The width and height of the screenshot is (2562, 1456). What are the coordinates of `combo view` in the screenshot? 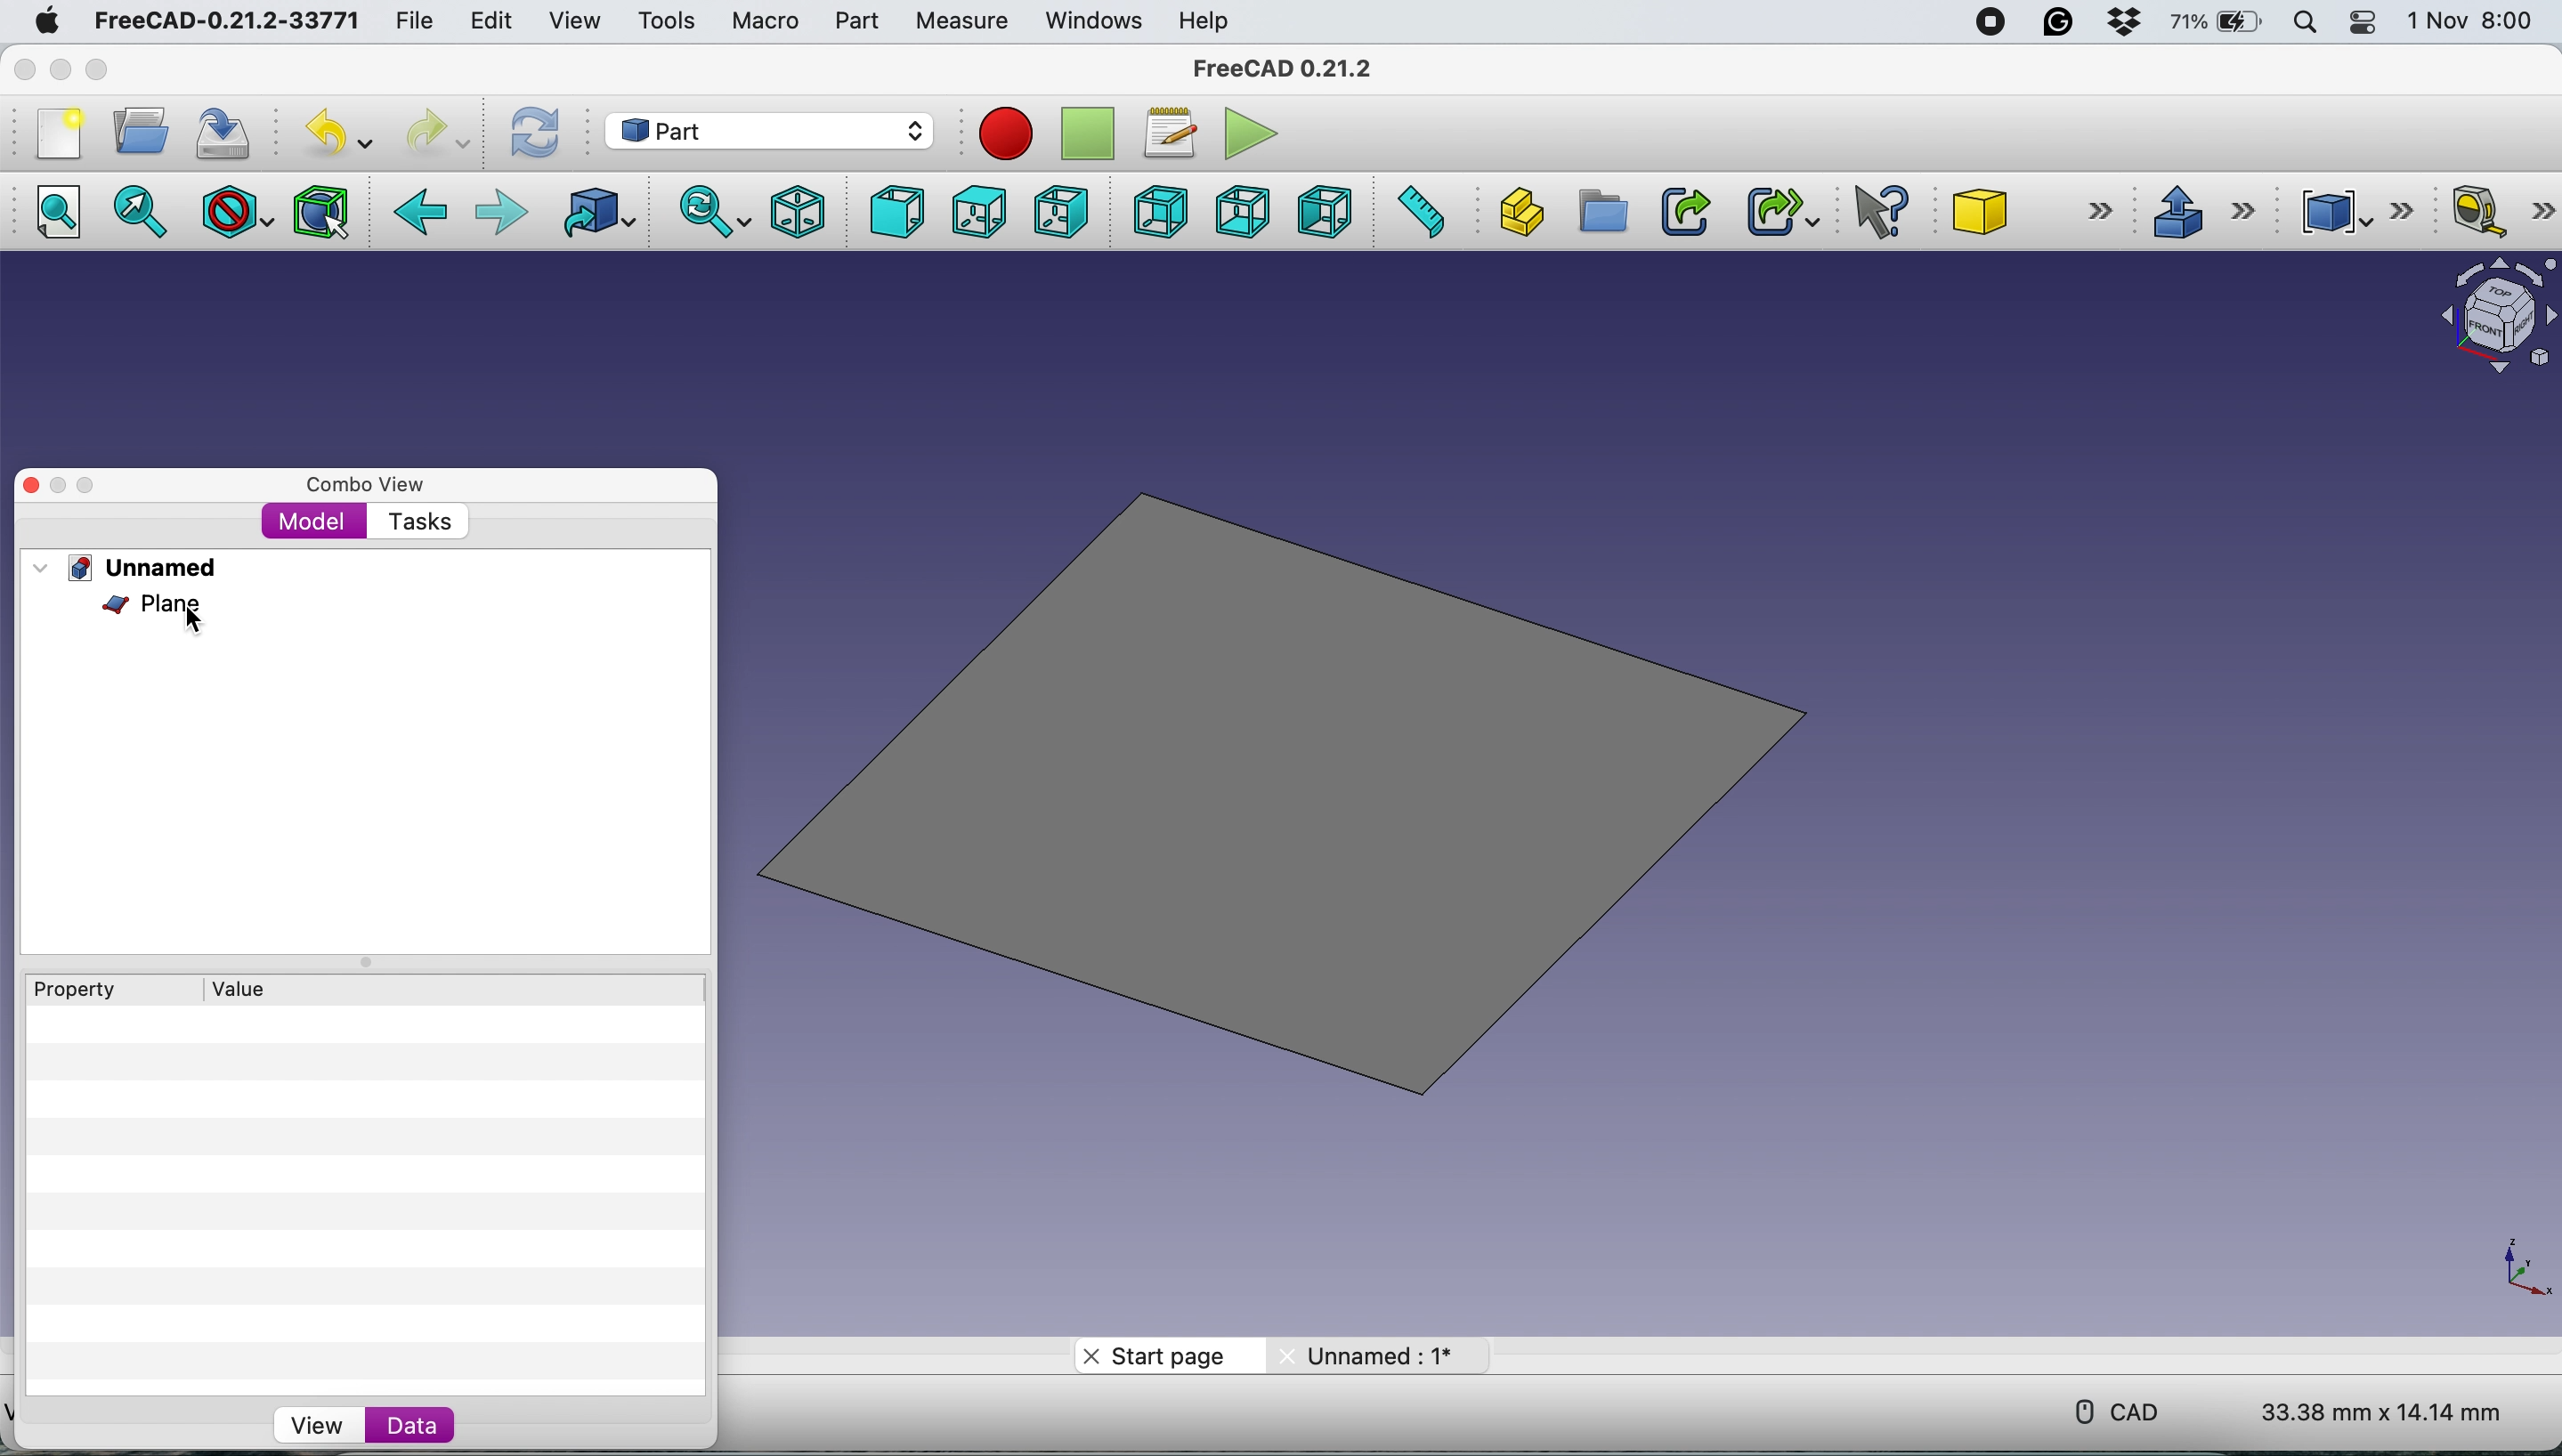 It's located at (374, 486).